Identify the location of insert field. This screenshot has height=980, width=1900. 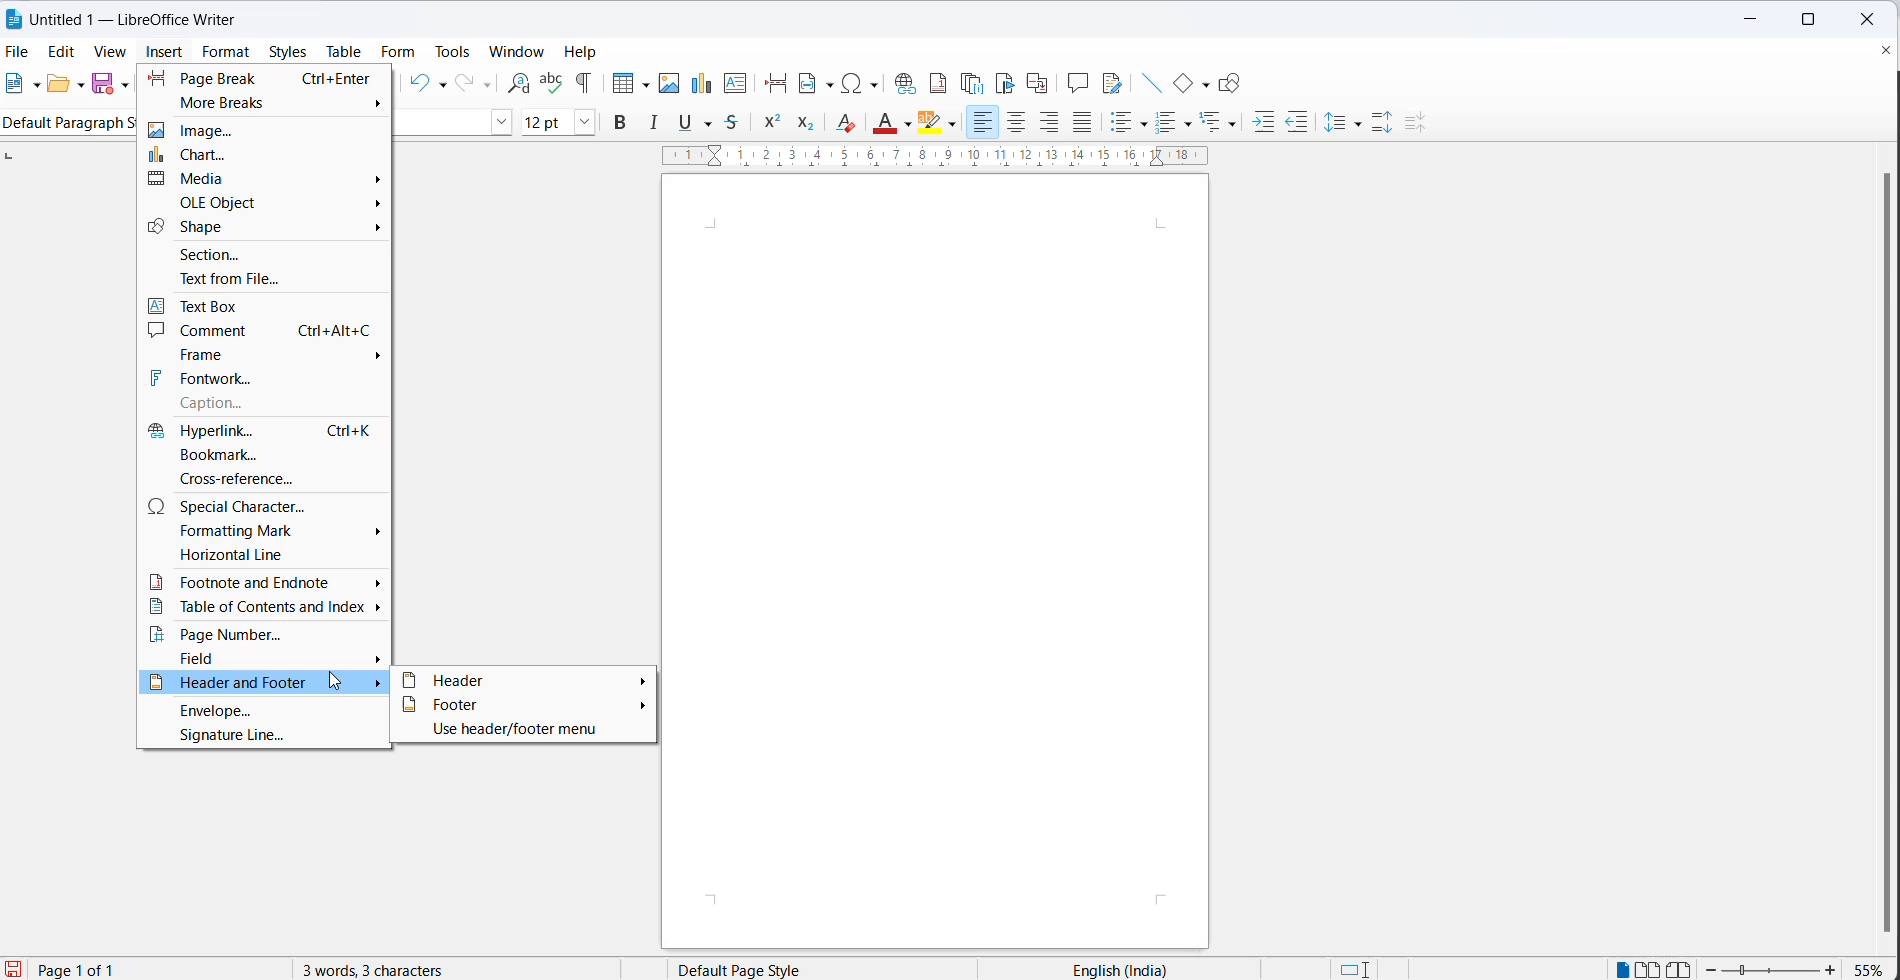
(814, 84).